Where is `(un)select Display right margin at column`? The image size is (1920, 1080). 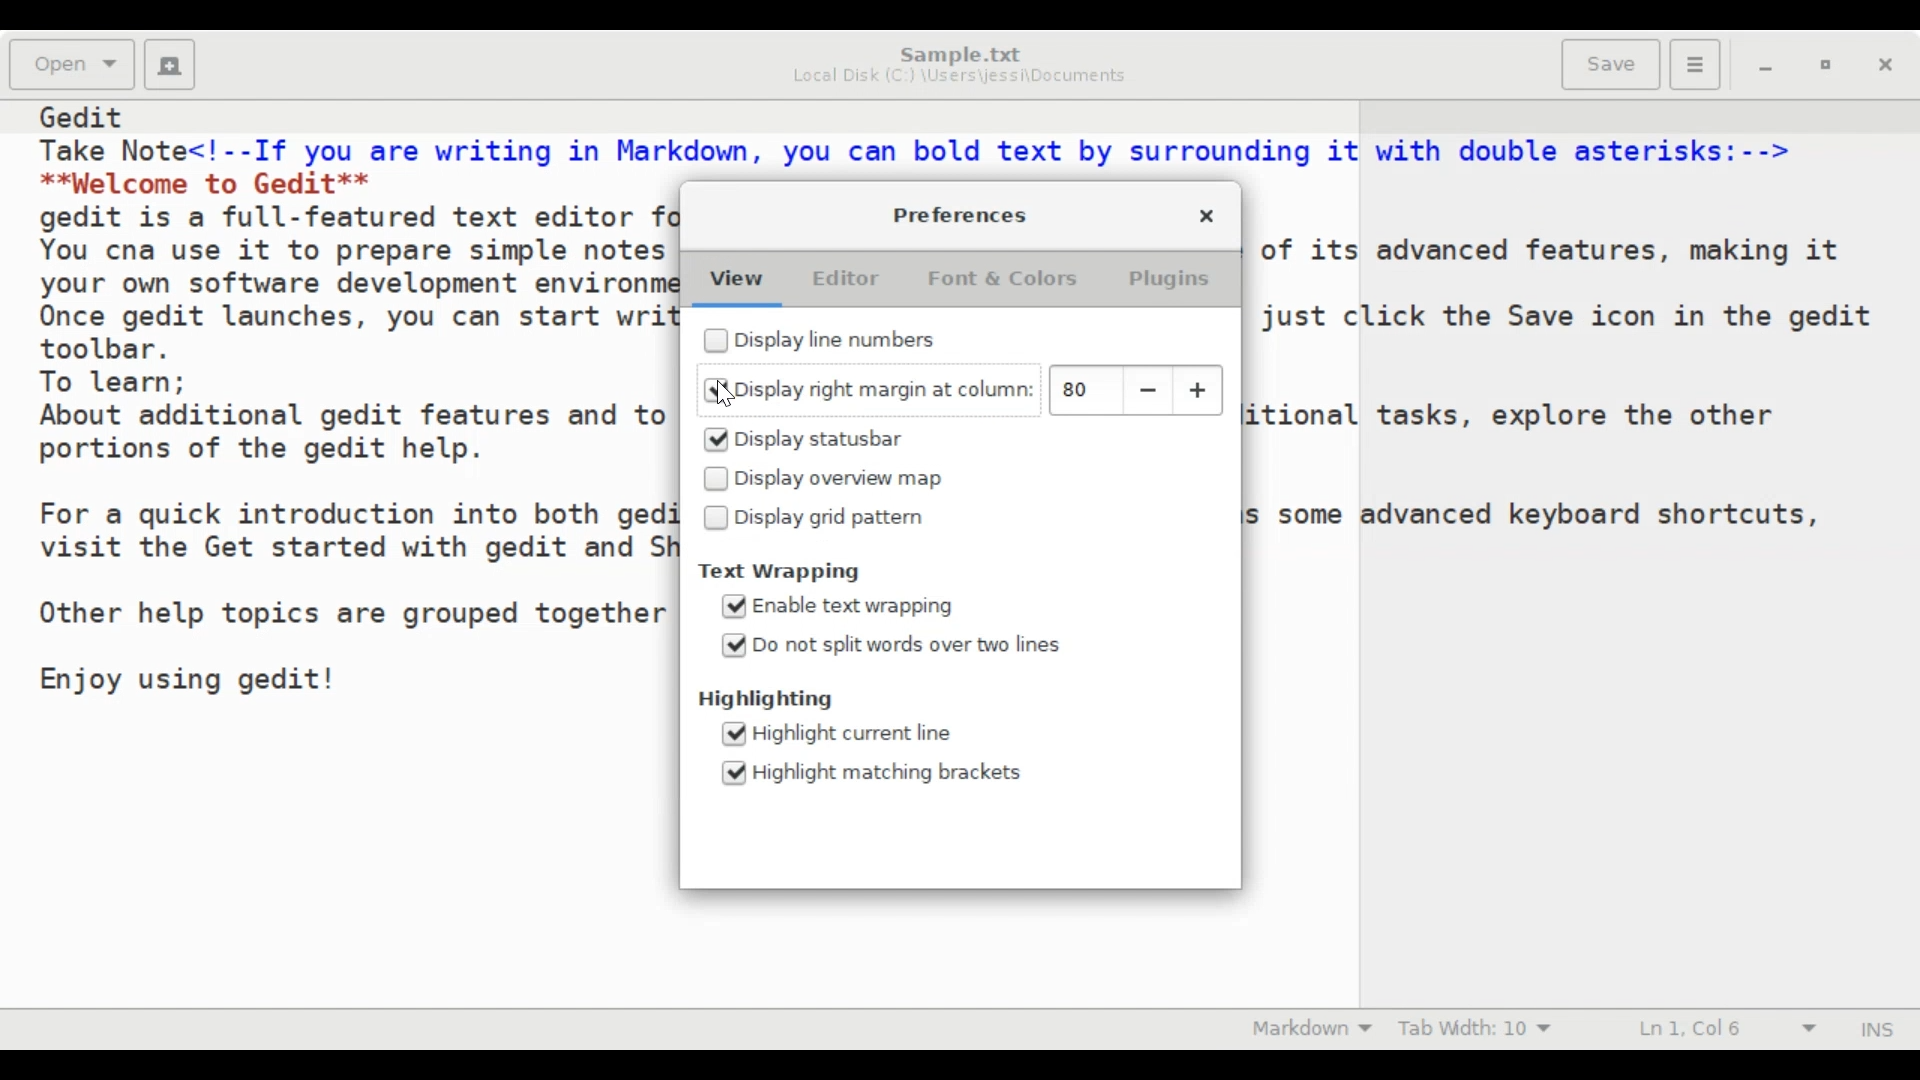
(un)select Display right margin at column is located at coordinates (866, 390).